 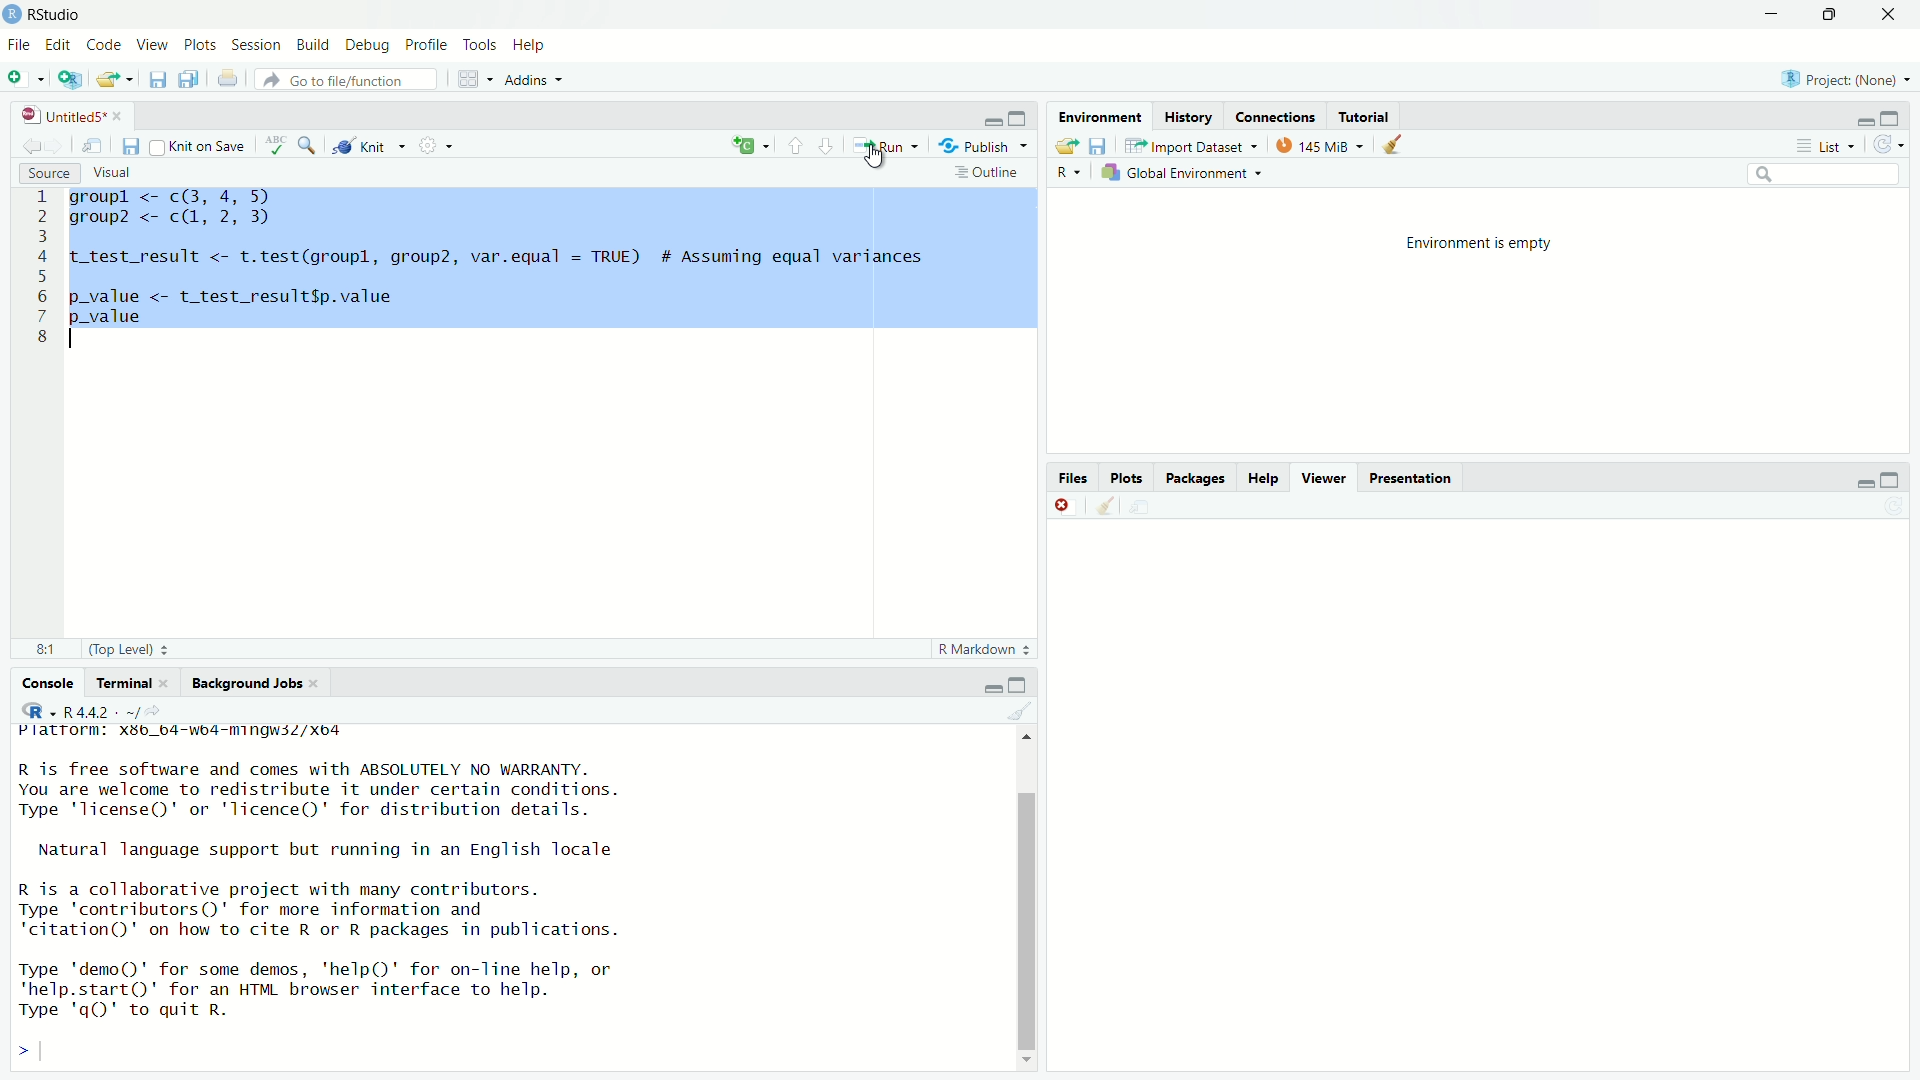 What do you see at coordinates (158, 711) in the screenshot?
I see `view current working` at bounding box center [158, 711].